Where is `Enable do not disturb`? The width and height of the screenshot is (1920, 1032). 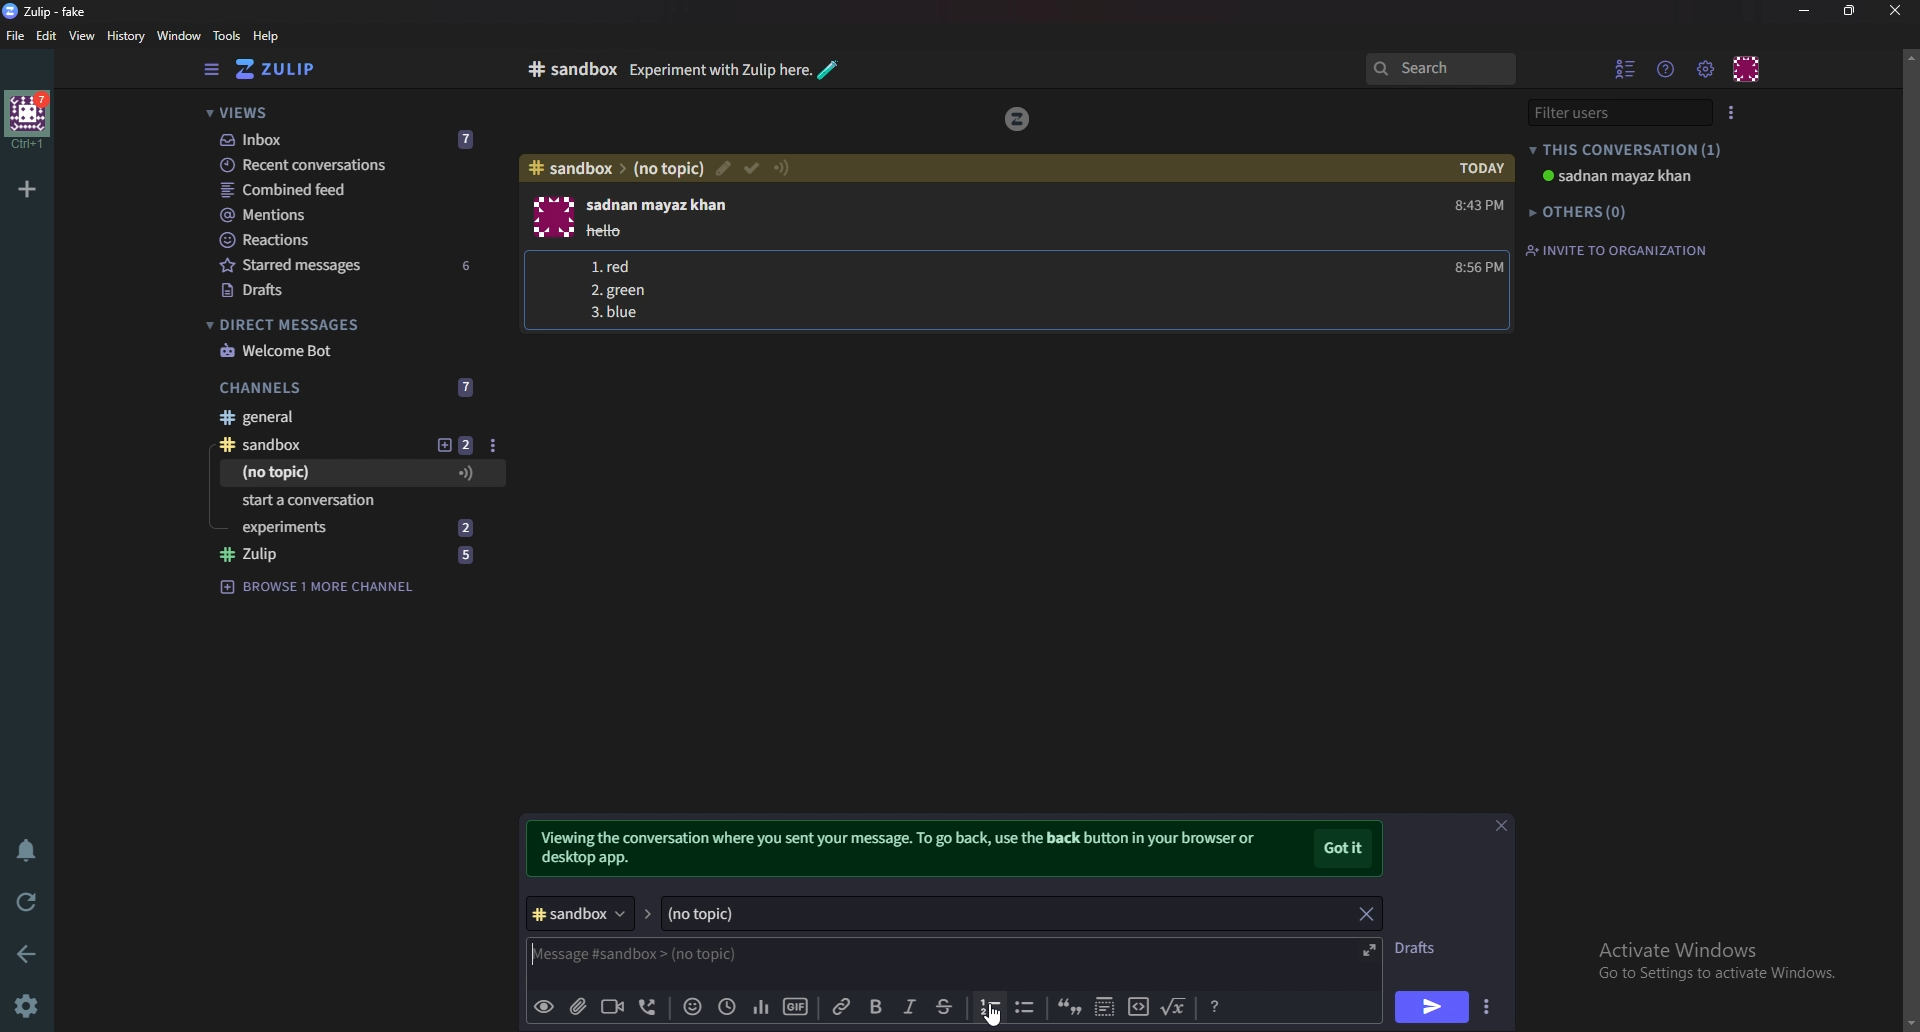 Enable do not disturb is located at coordinates (24, 851).